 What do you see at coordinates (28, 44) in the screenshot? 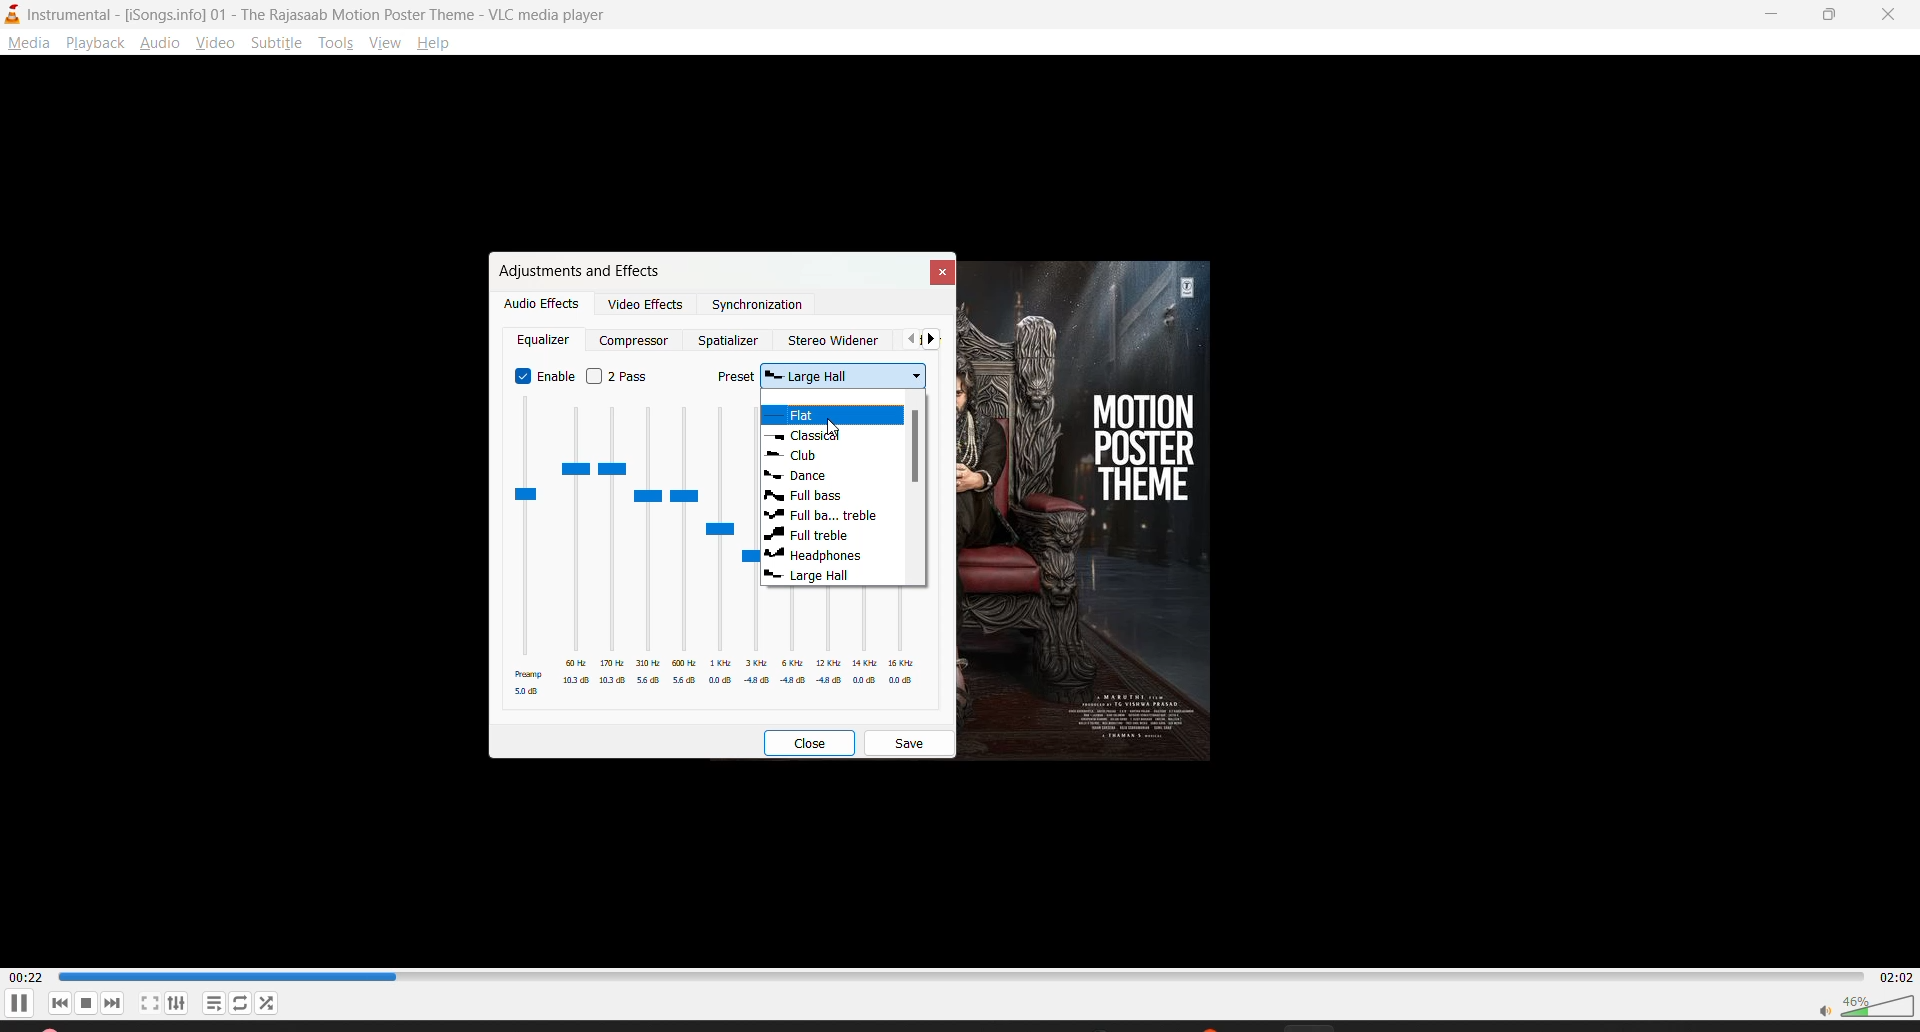
I see `media` at bounding box center [28, 44].